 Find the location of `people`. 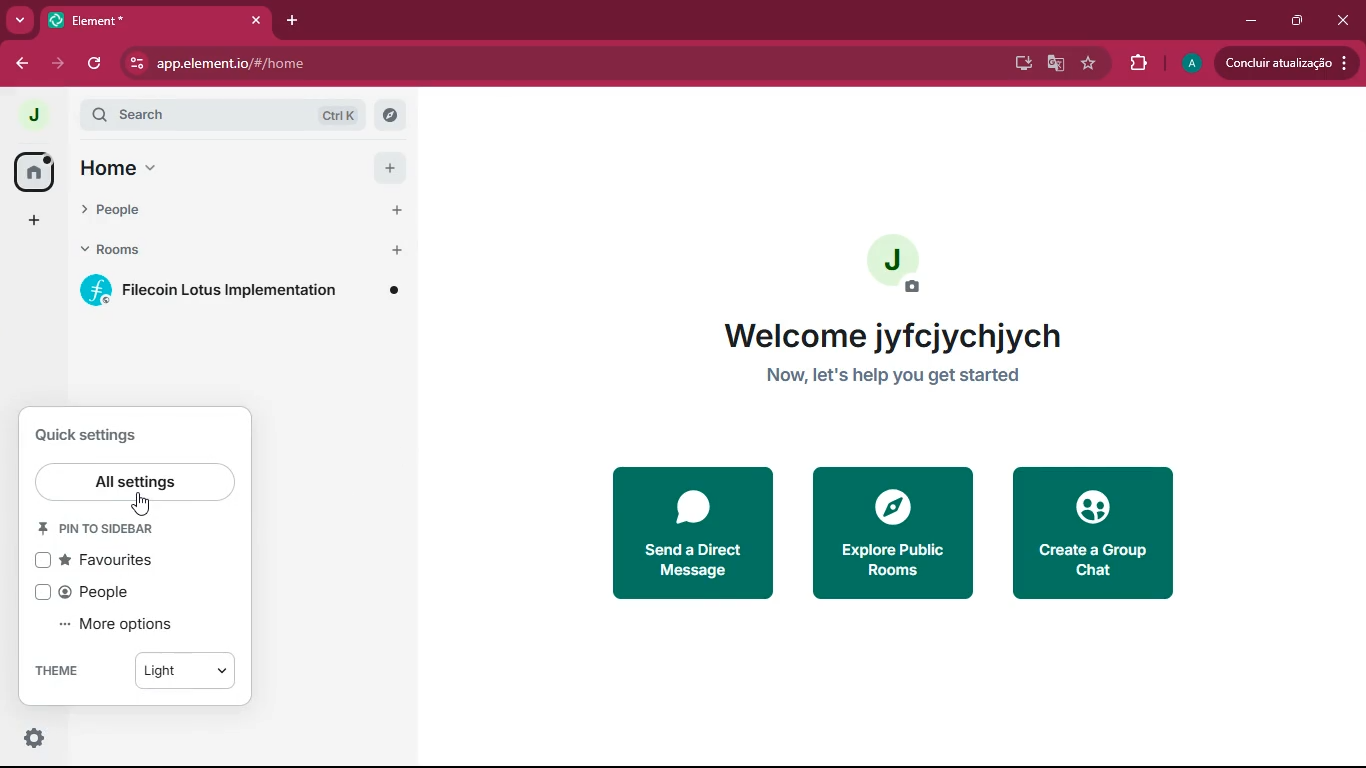

people is located at coordinates (110, 592).